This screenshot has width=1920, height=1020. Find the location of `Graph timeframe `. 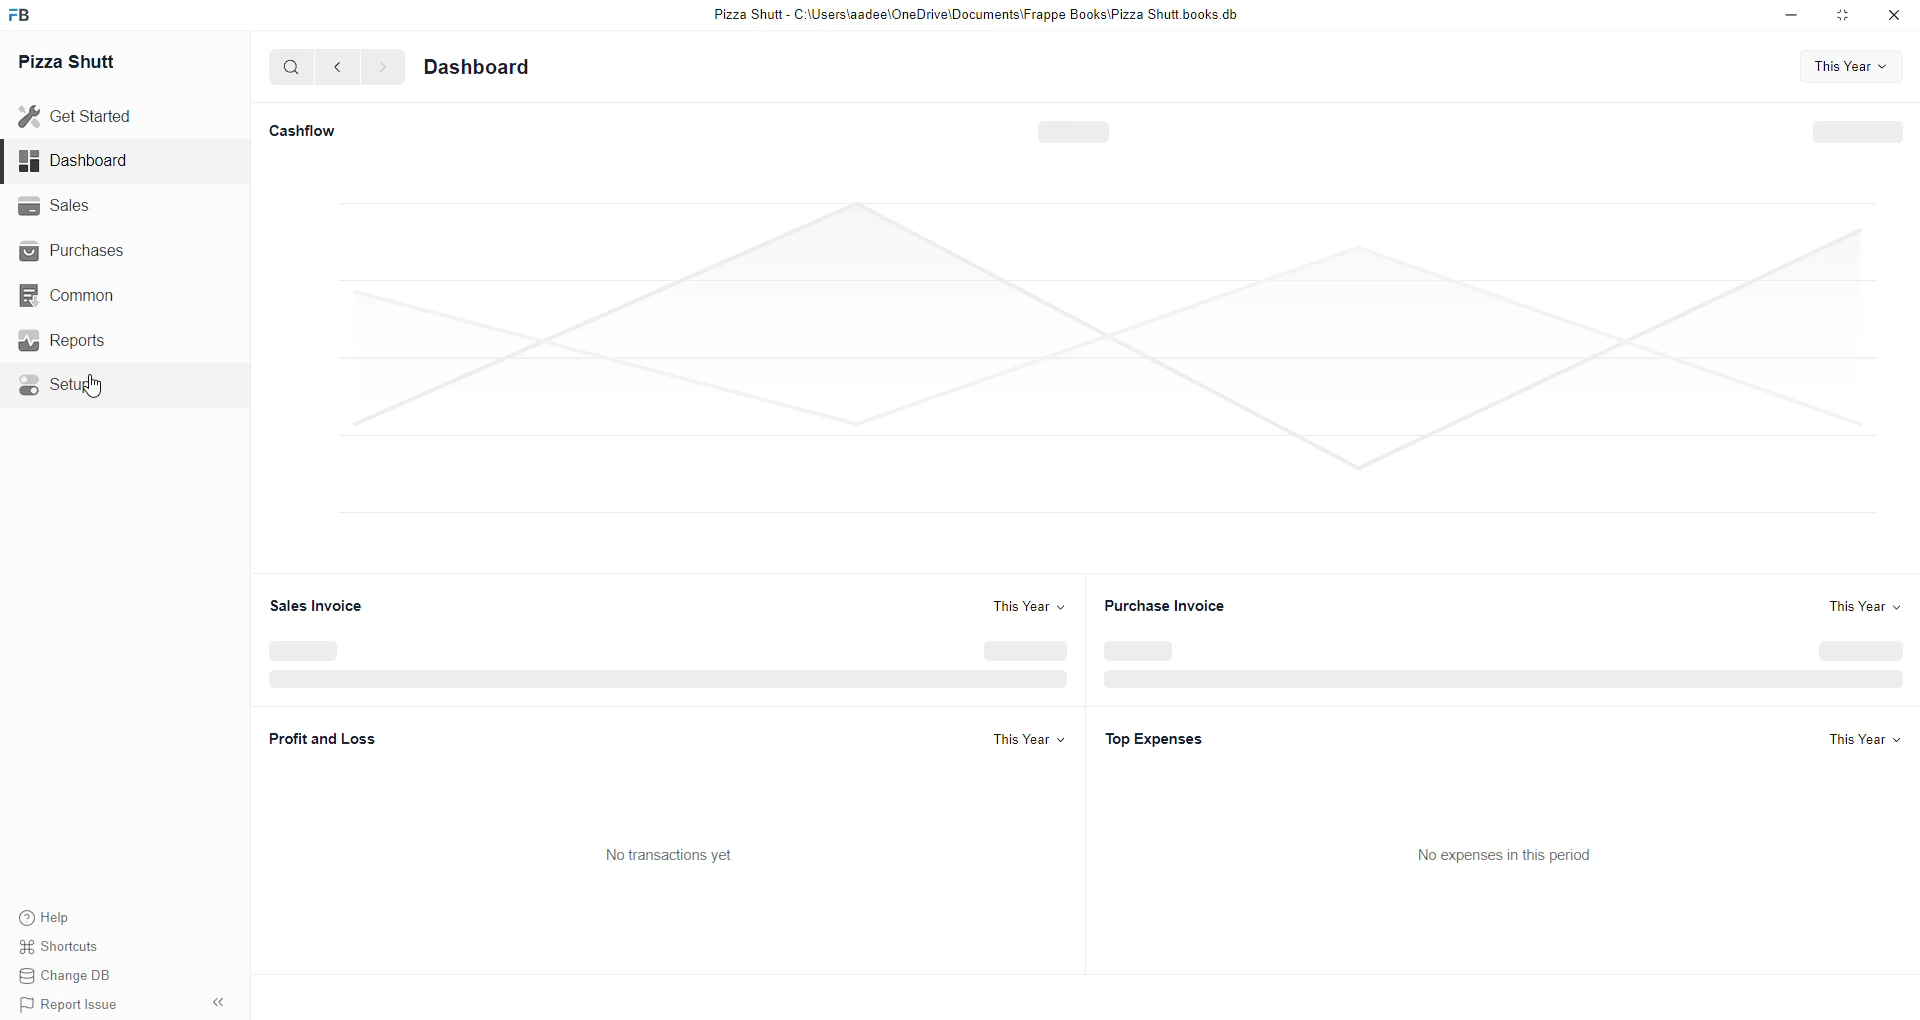

Graph timeframe  is located at coordinates (1853, 67).